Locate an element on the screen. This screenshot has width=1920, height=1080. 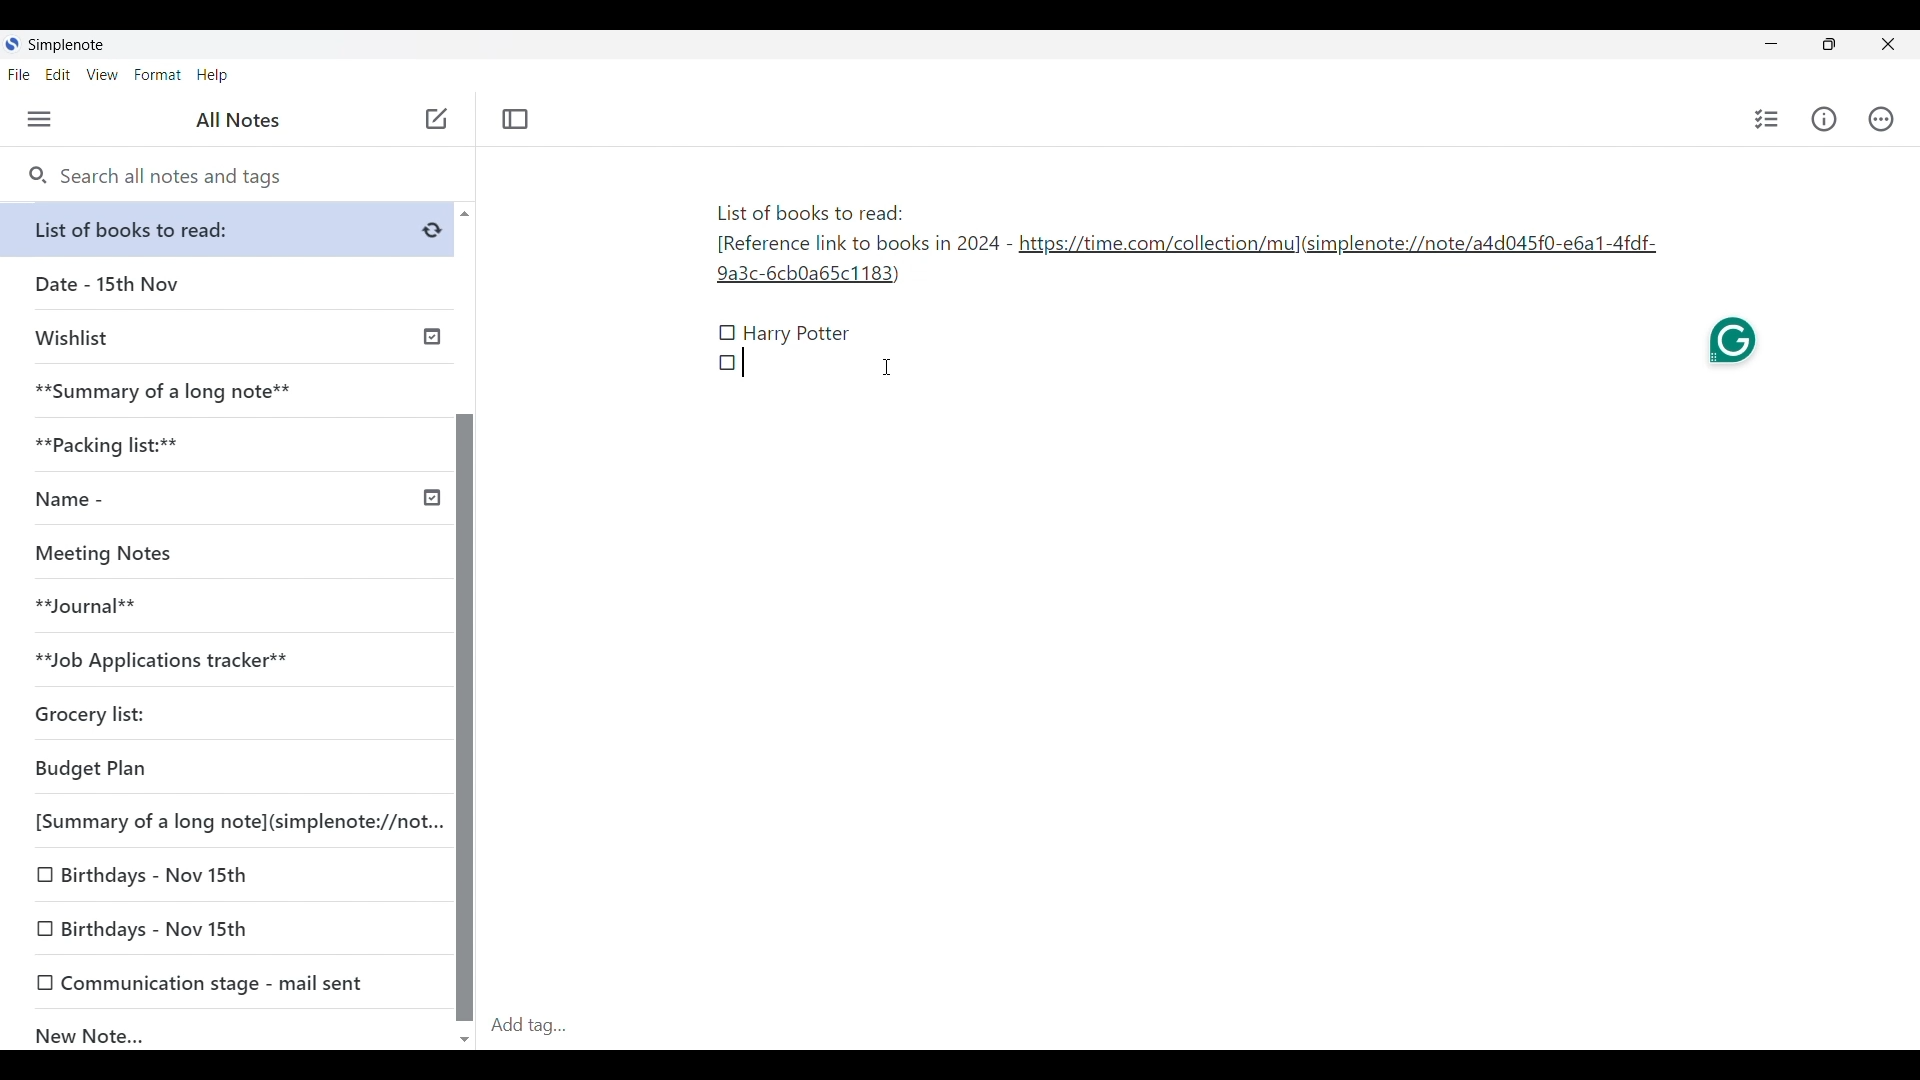
List of books to read: is located at coordinates (232, 229).